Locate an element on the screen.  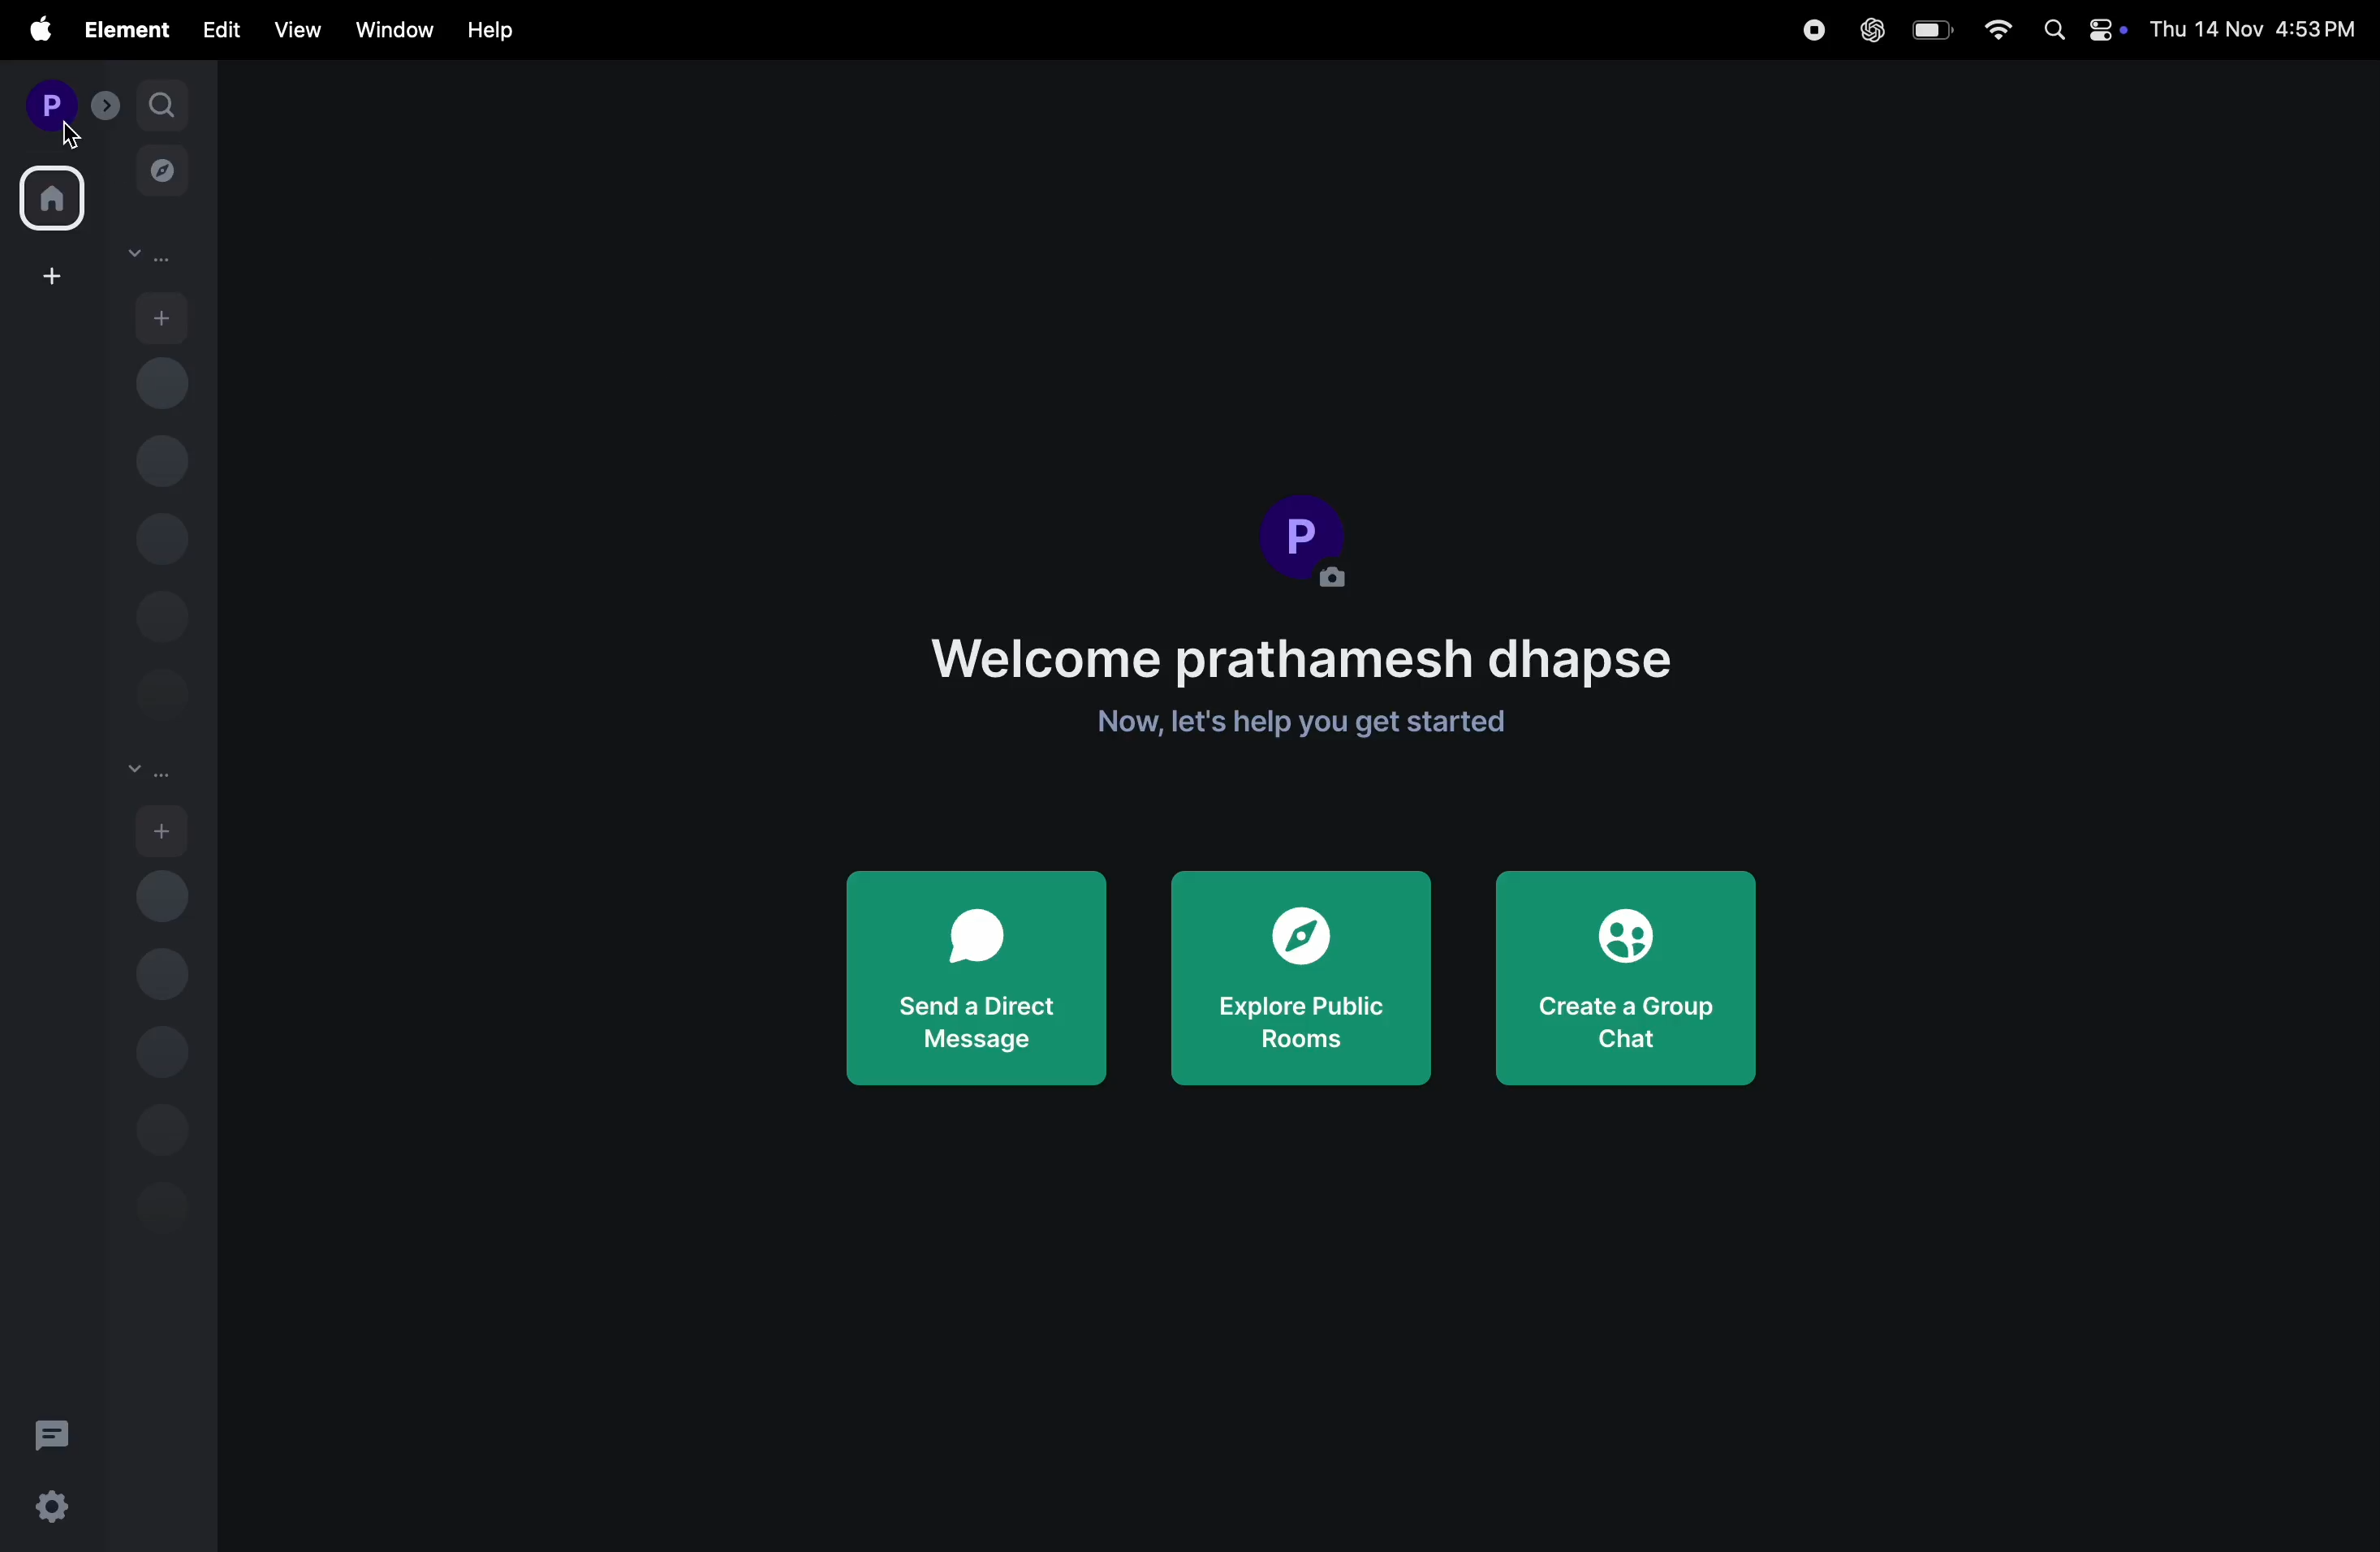
send direct message is located at coordinates (973, 980).